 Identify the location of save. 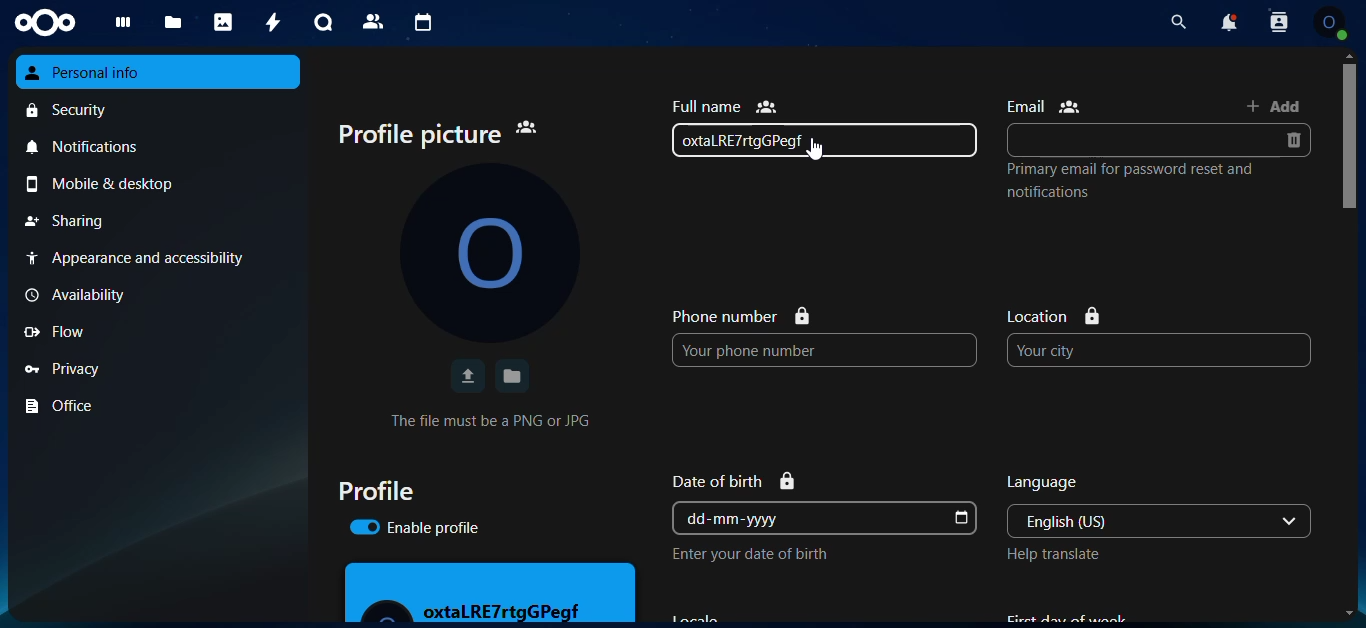
(513, 376).